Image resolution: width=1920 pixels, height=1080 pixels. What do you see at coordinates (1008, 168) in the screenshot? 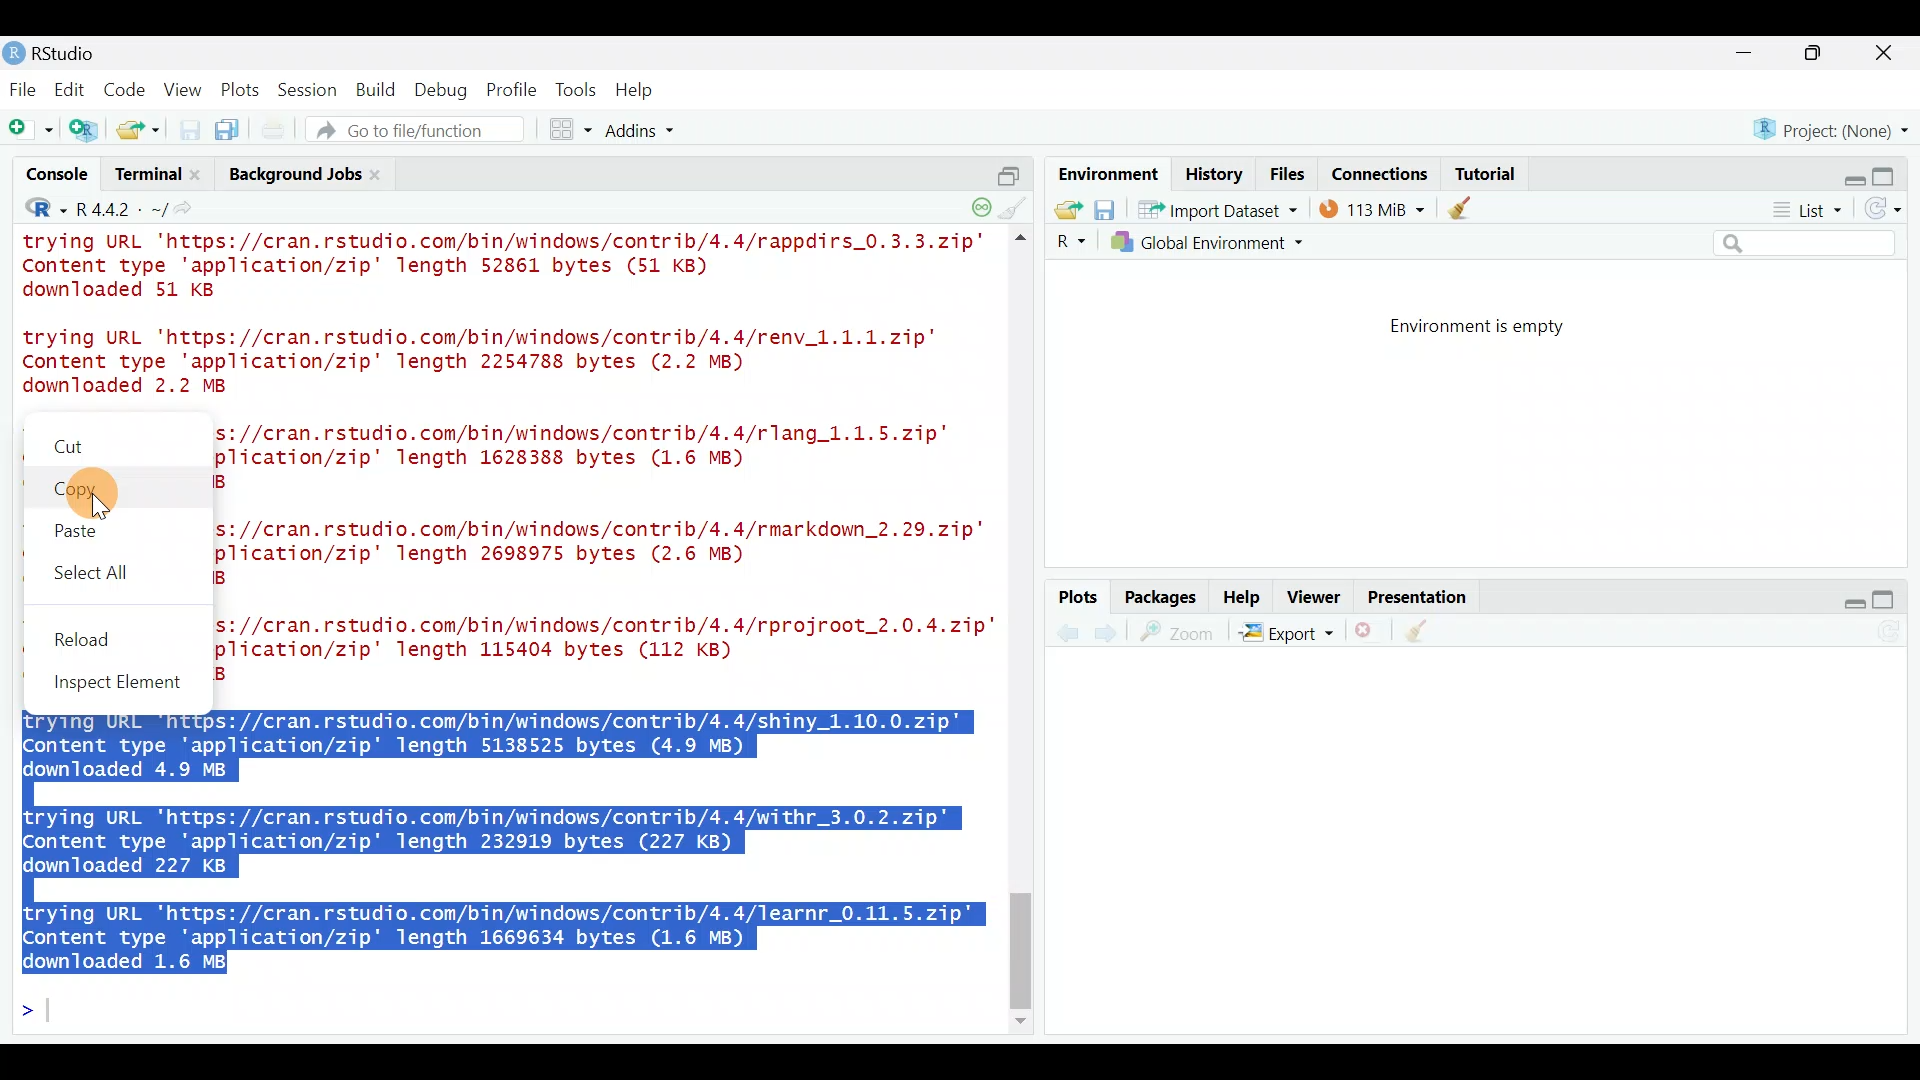
I see `split` at bounding box center [1008, 168].